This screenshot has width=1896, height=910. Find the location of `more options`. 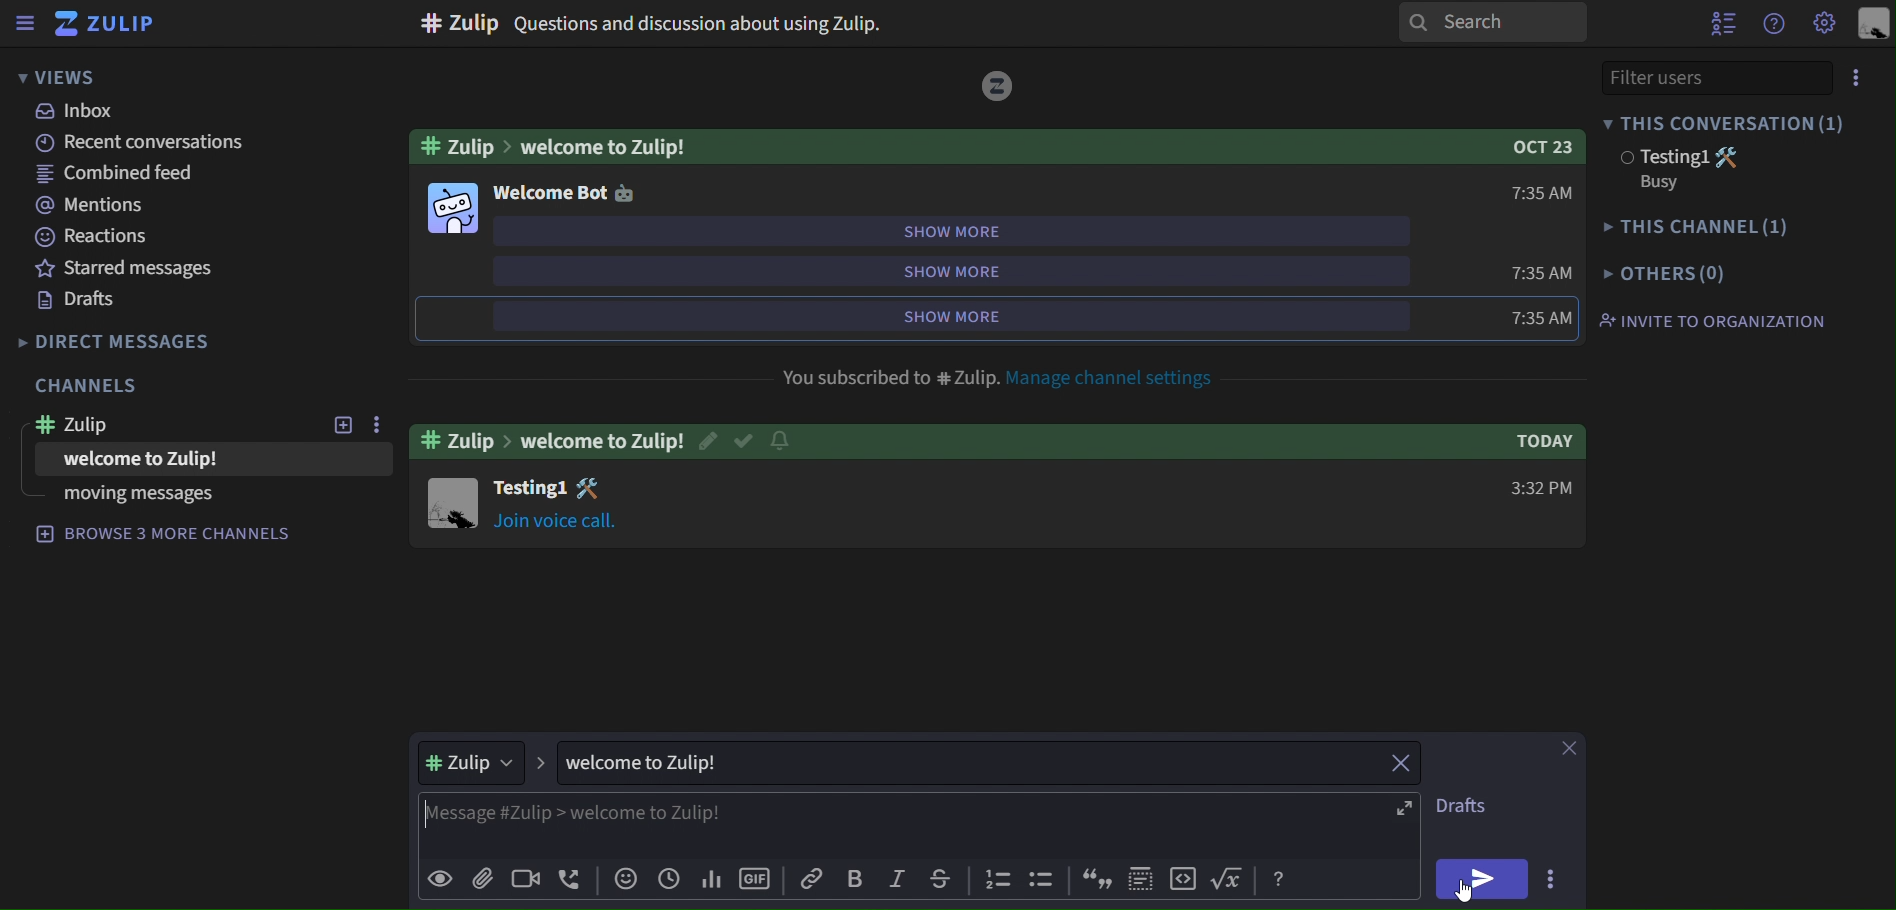

more options is located at coordinates (1858, 77).